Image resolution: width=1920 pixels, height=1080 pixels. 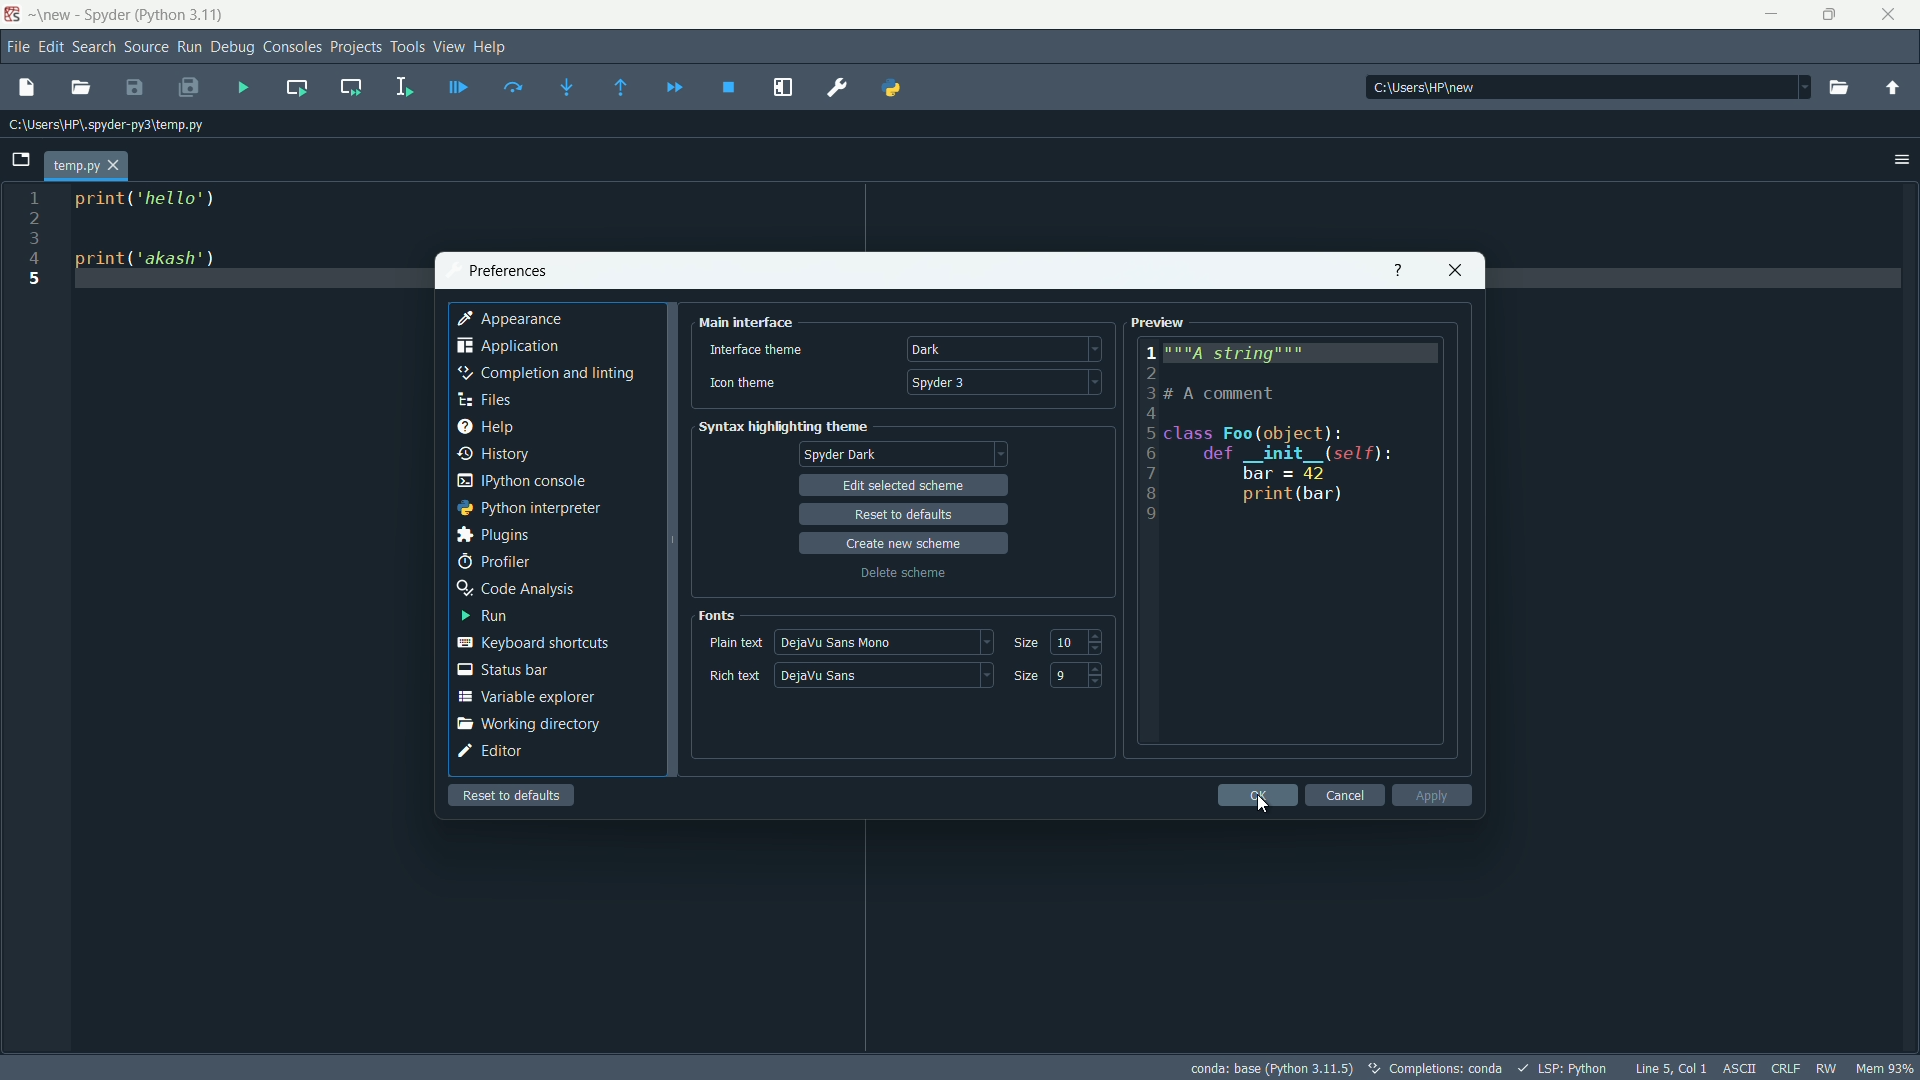 What do you see at coordinates (904, 542) in the screenshot?
I see `create new scheme` at bounding box center [904, 542].